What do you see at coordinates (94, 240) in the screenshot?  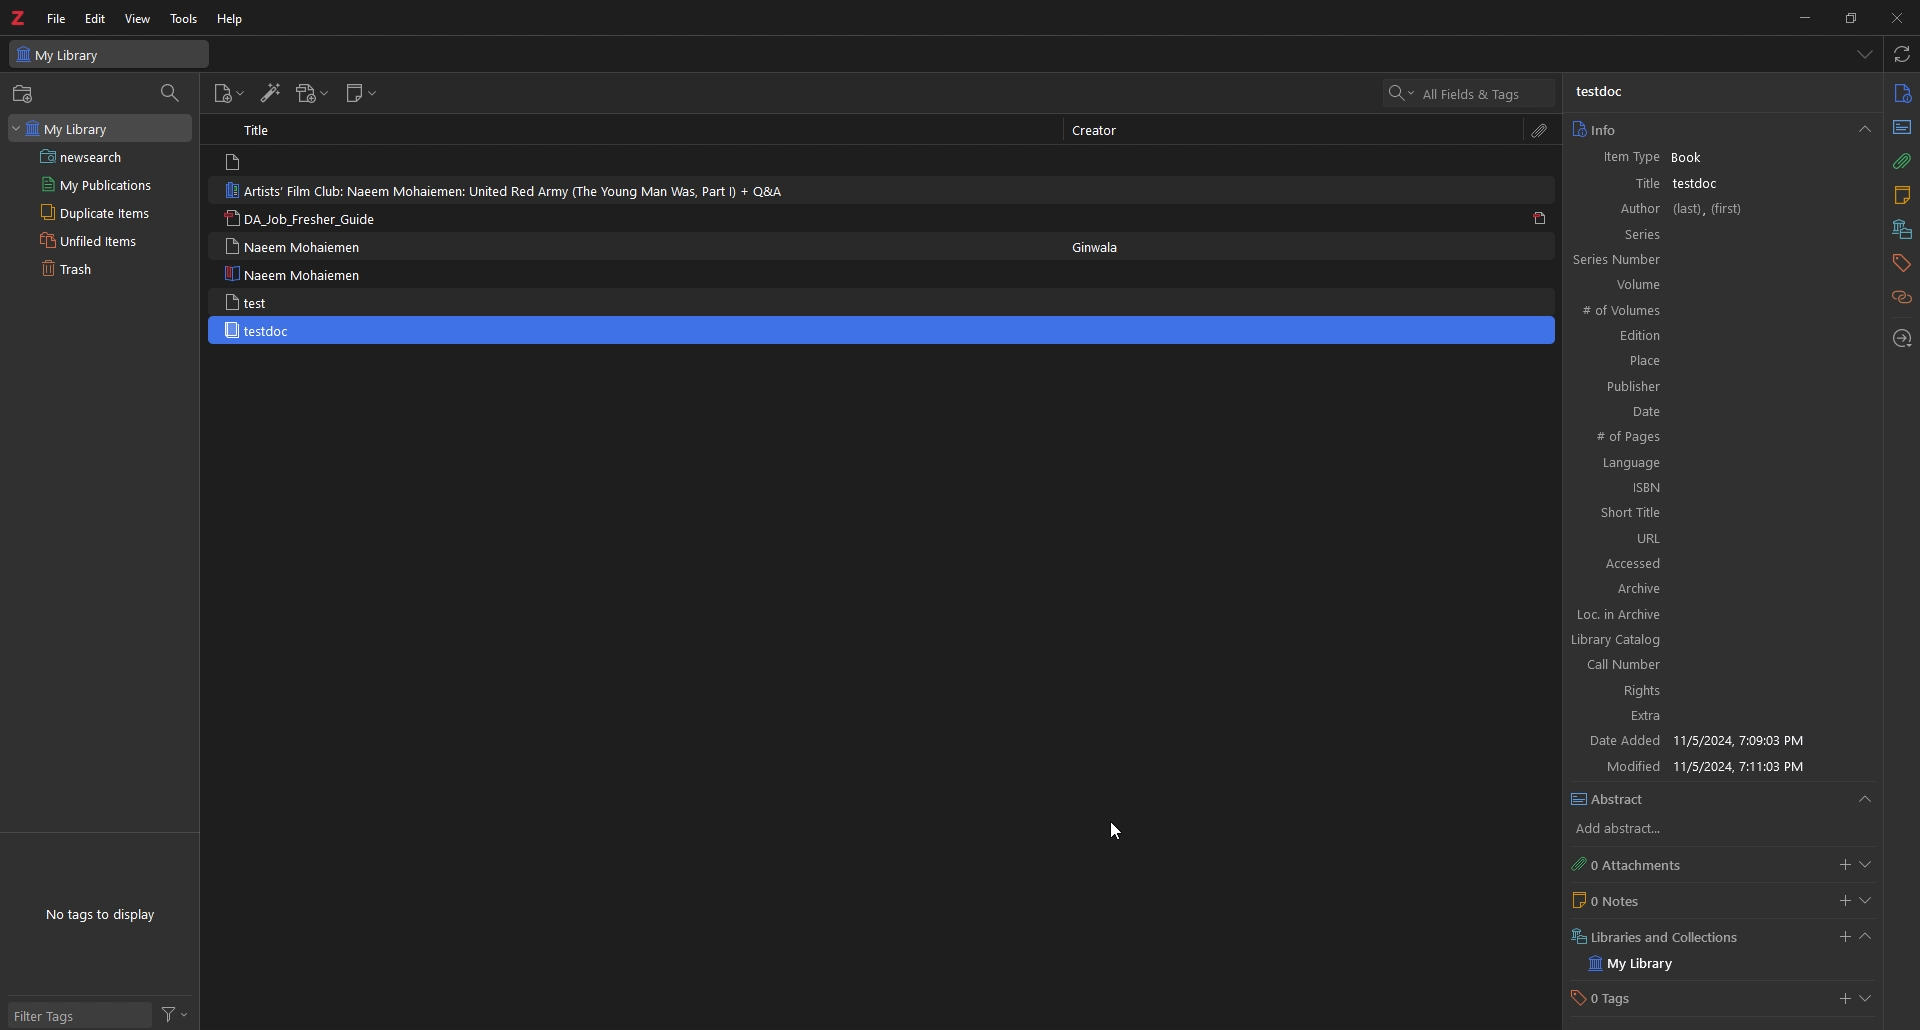 I see `unfiled items` at bounding box center [94, 240].